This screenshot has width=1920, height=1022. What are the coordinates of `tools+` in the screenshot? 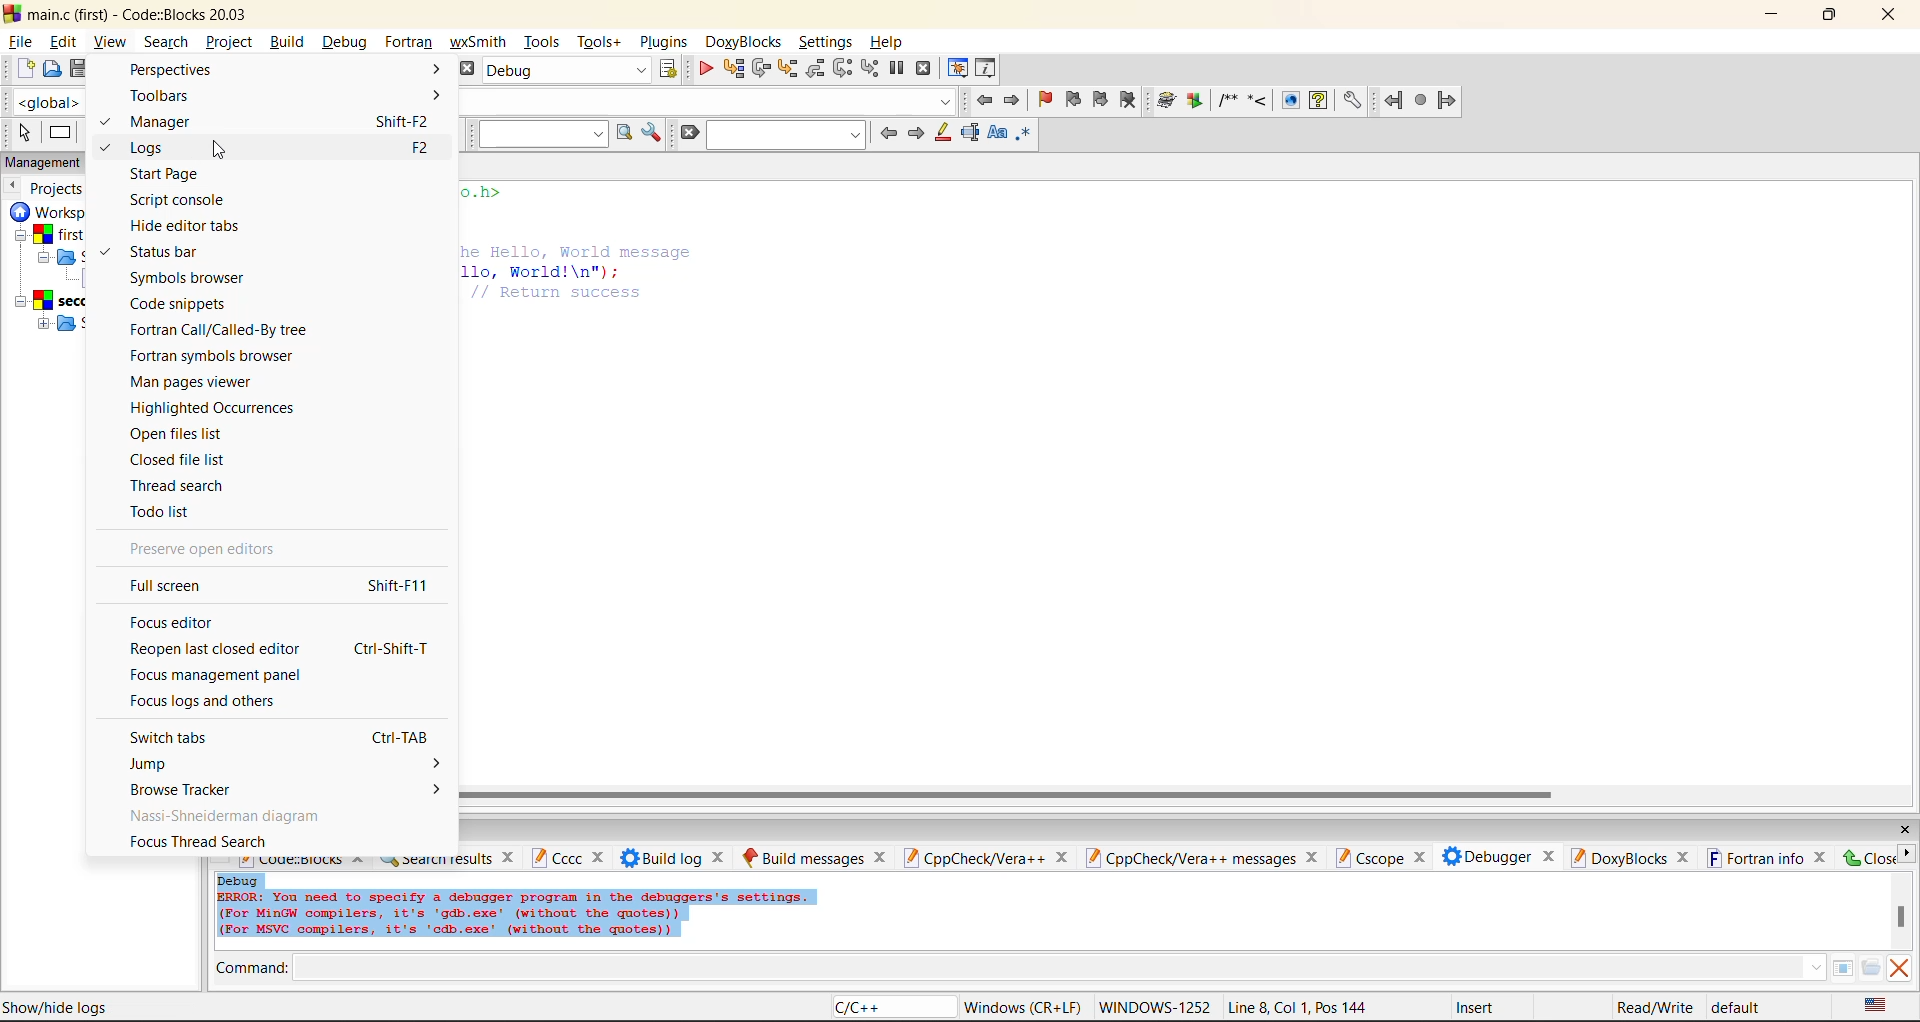 It's located at (603, 45).